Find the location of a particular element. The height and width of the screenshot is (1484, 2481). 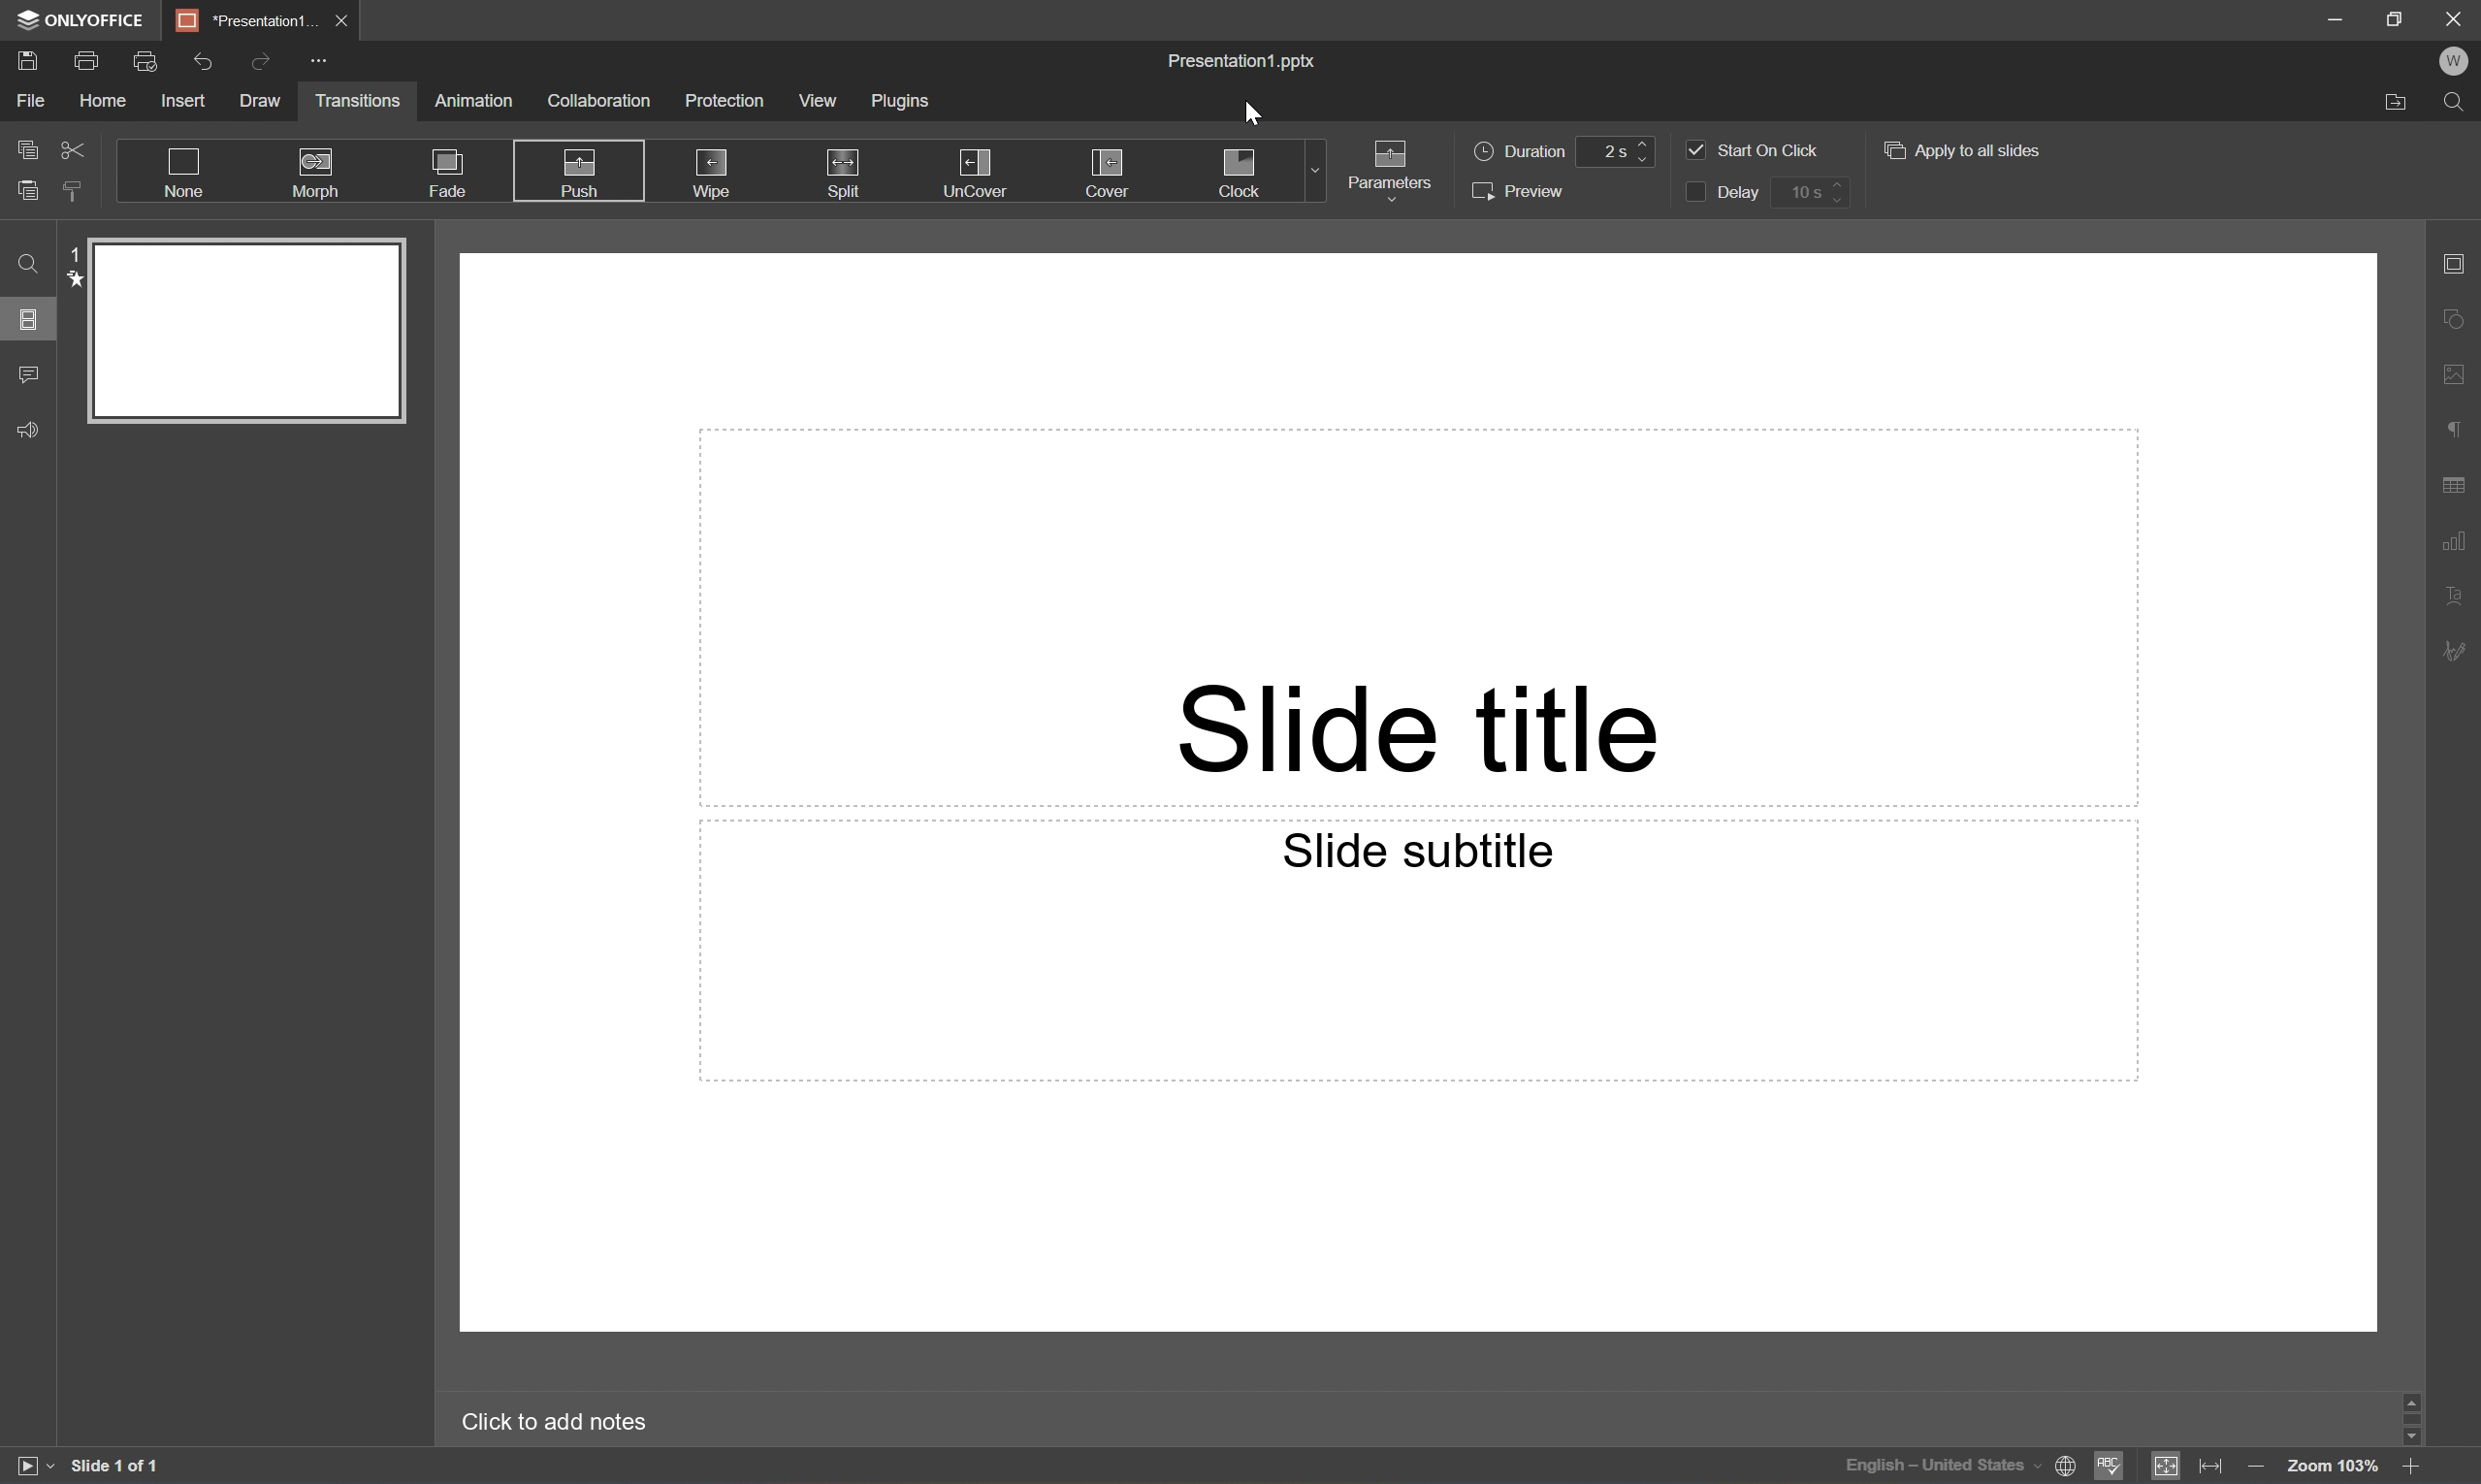

Transitions is located at coordinates (360, 101).